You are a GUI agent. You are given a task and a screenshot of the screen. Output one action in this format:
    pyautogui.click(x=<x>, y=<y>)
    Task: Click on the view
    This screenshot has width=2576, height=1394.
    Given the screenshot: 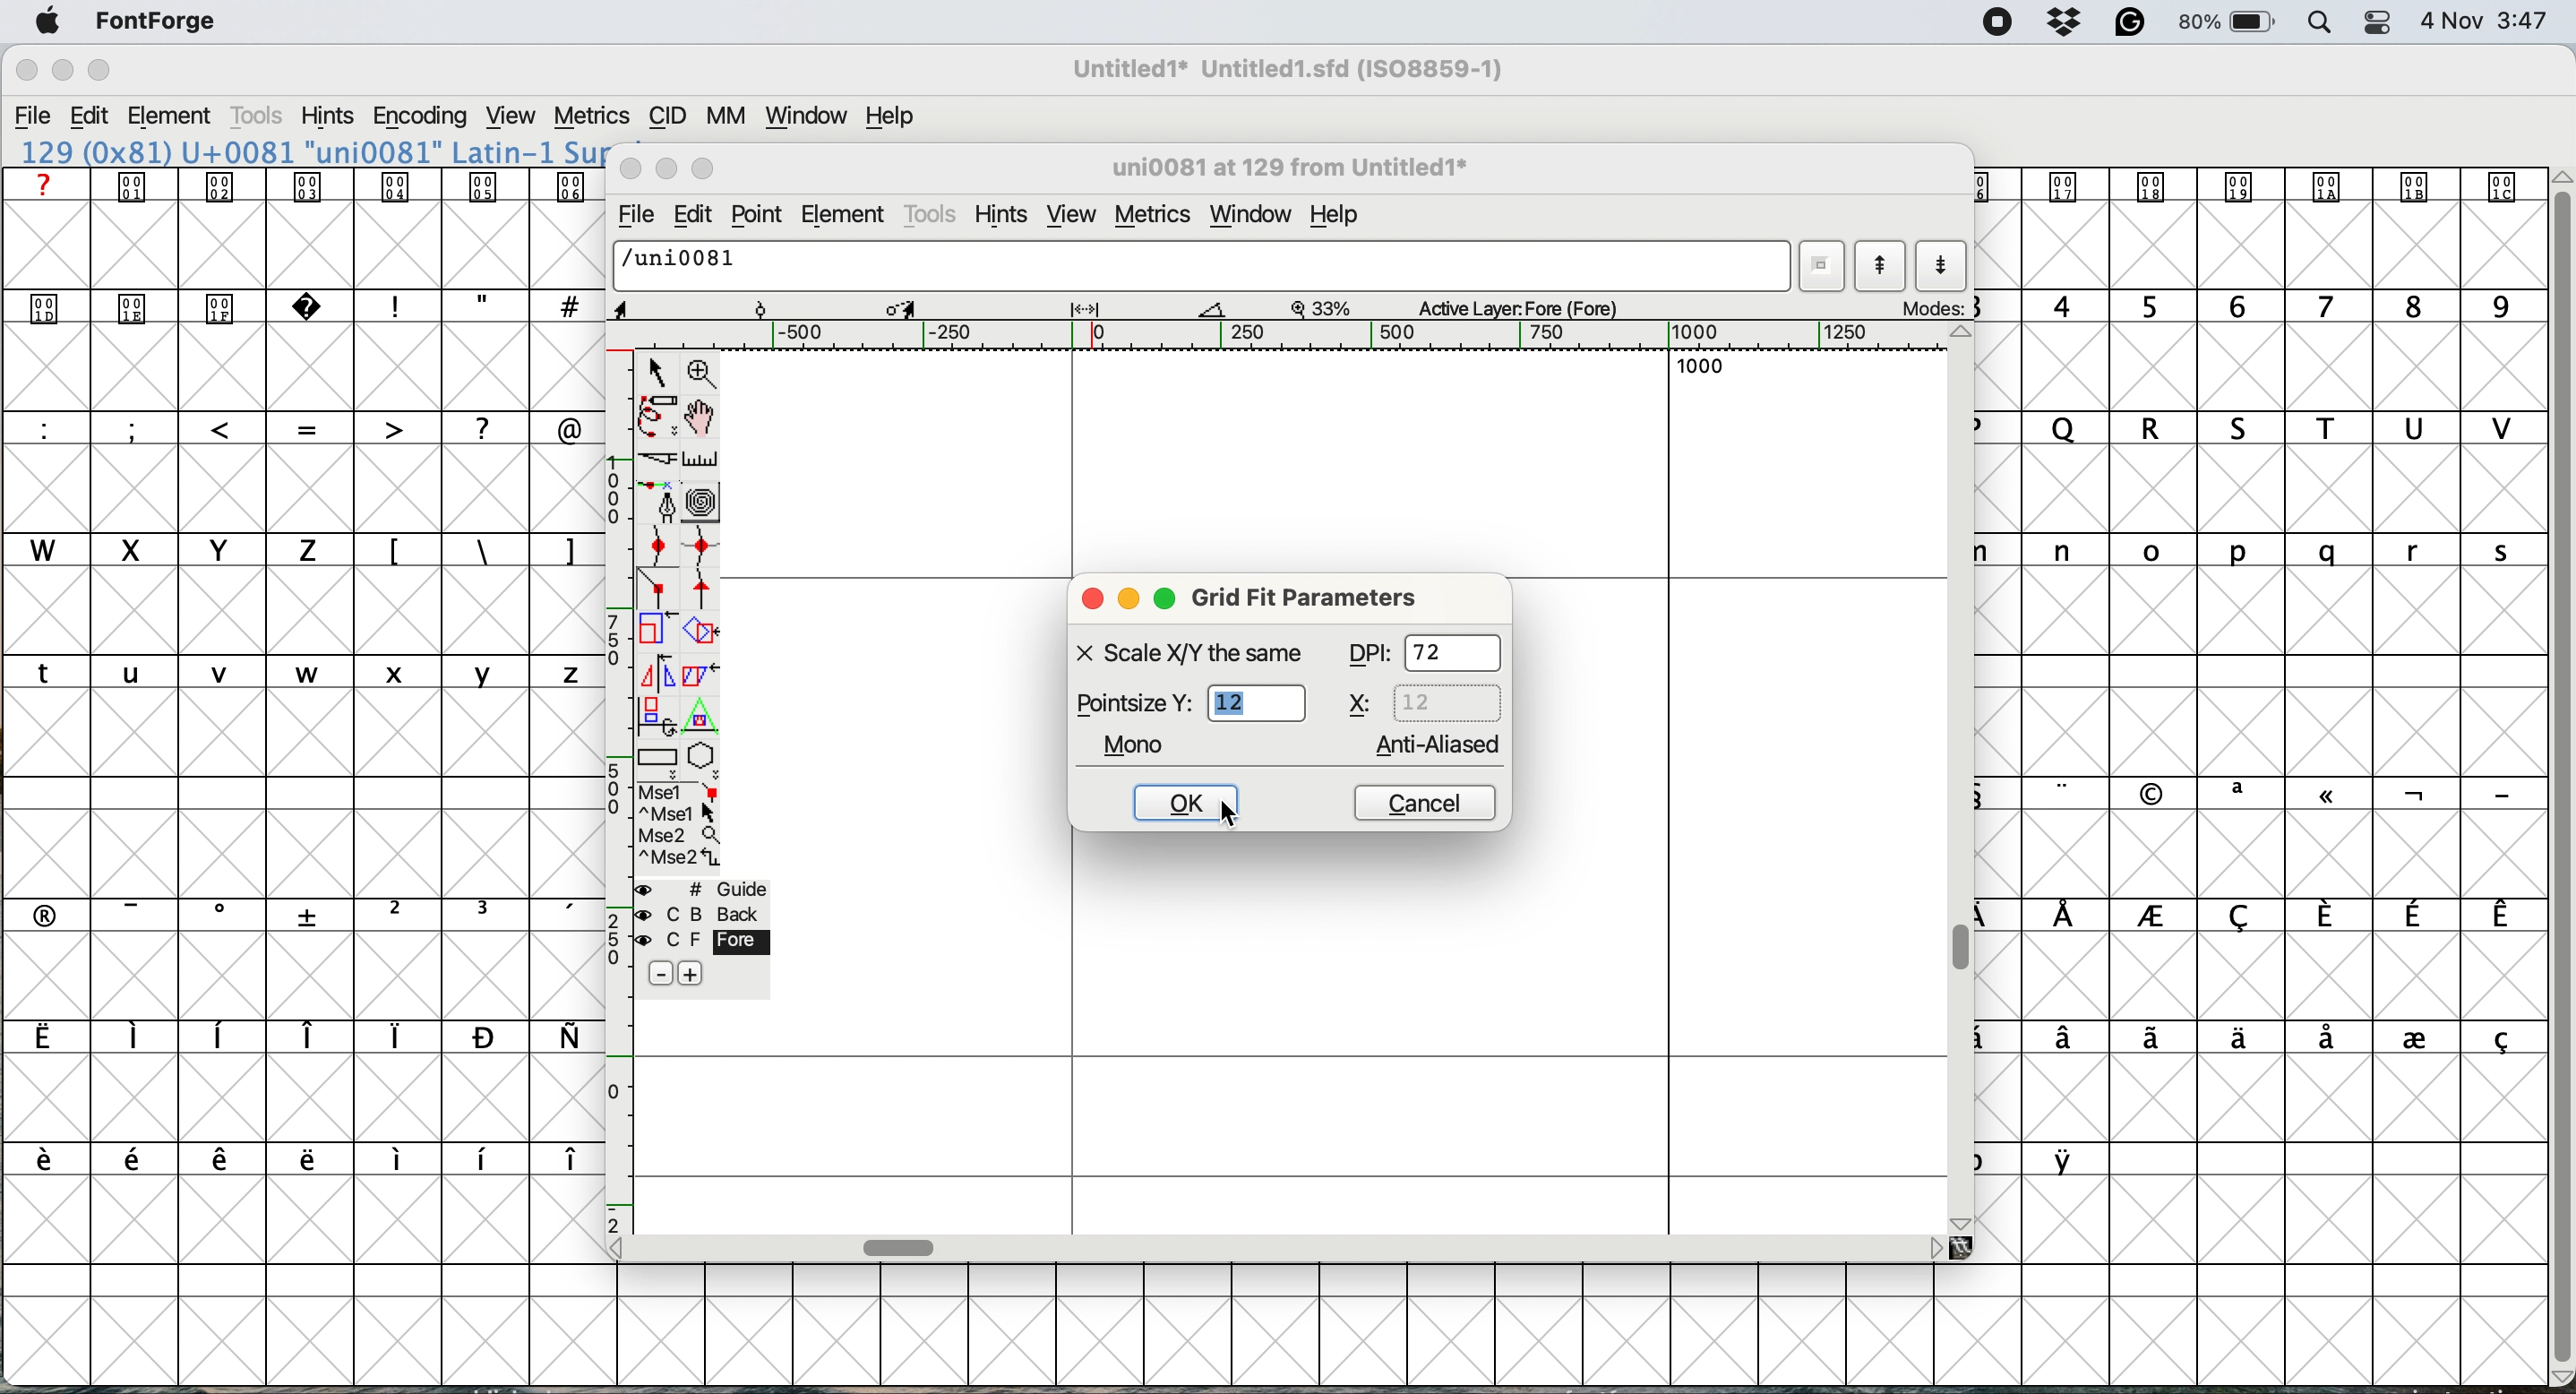 What is the action you would take?
    pyautogui.click(x=1071, y=207)
    